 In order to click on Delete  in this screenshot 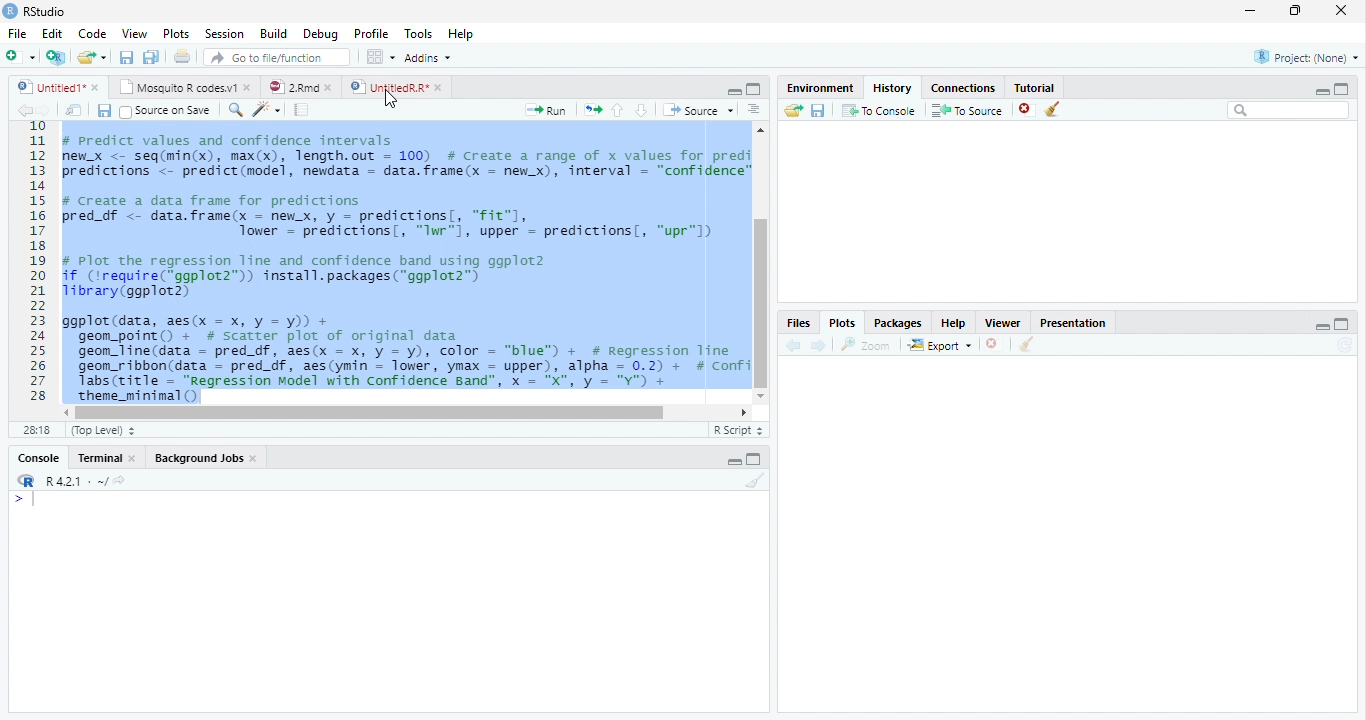, I will do `click(994, 345)`.